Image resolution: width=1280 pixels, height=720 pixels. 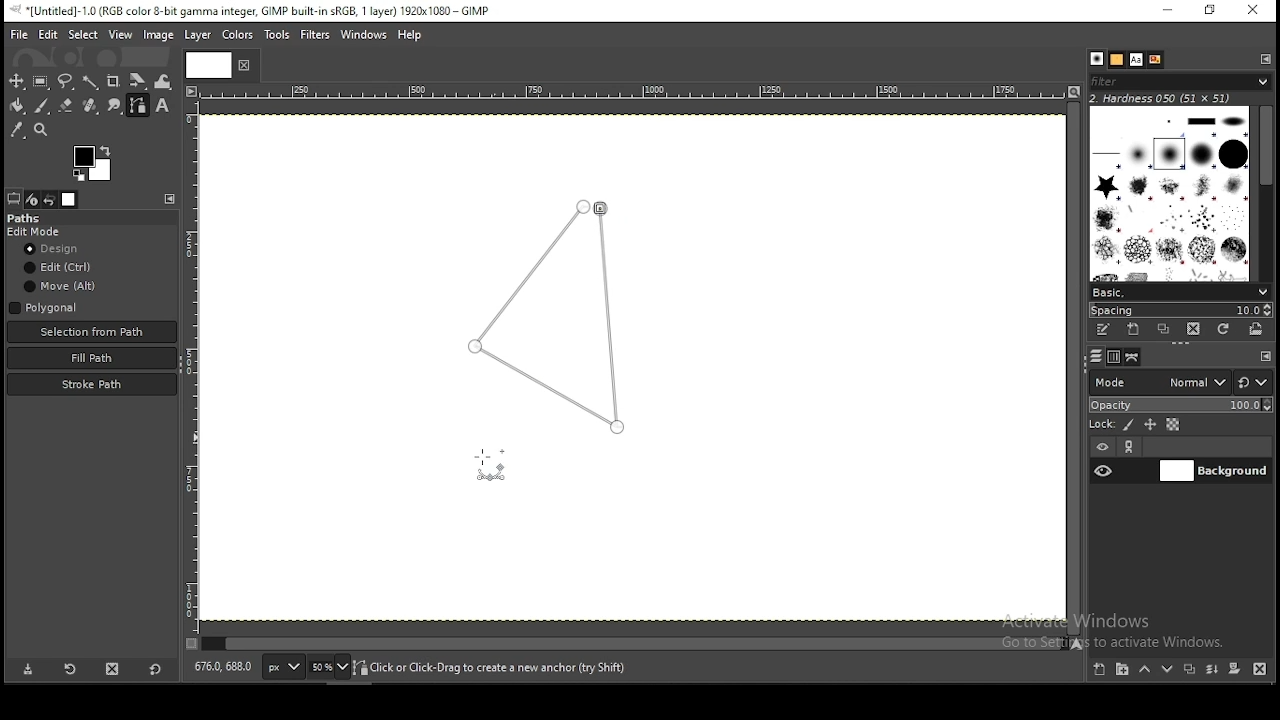 What do you see at coordinates (1184, 83) in the screenshot?
I see `filters` at bounding box center [1184, 83].